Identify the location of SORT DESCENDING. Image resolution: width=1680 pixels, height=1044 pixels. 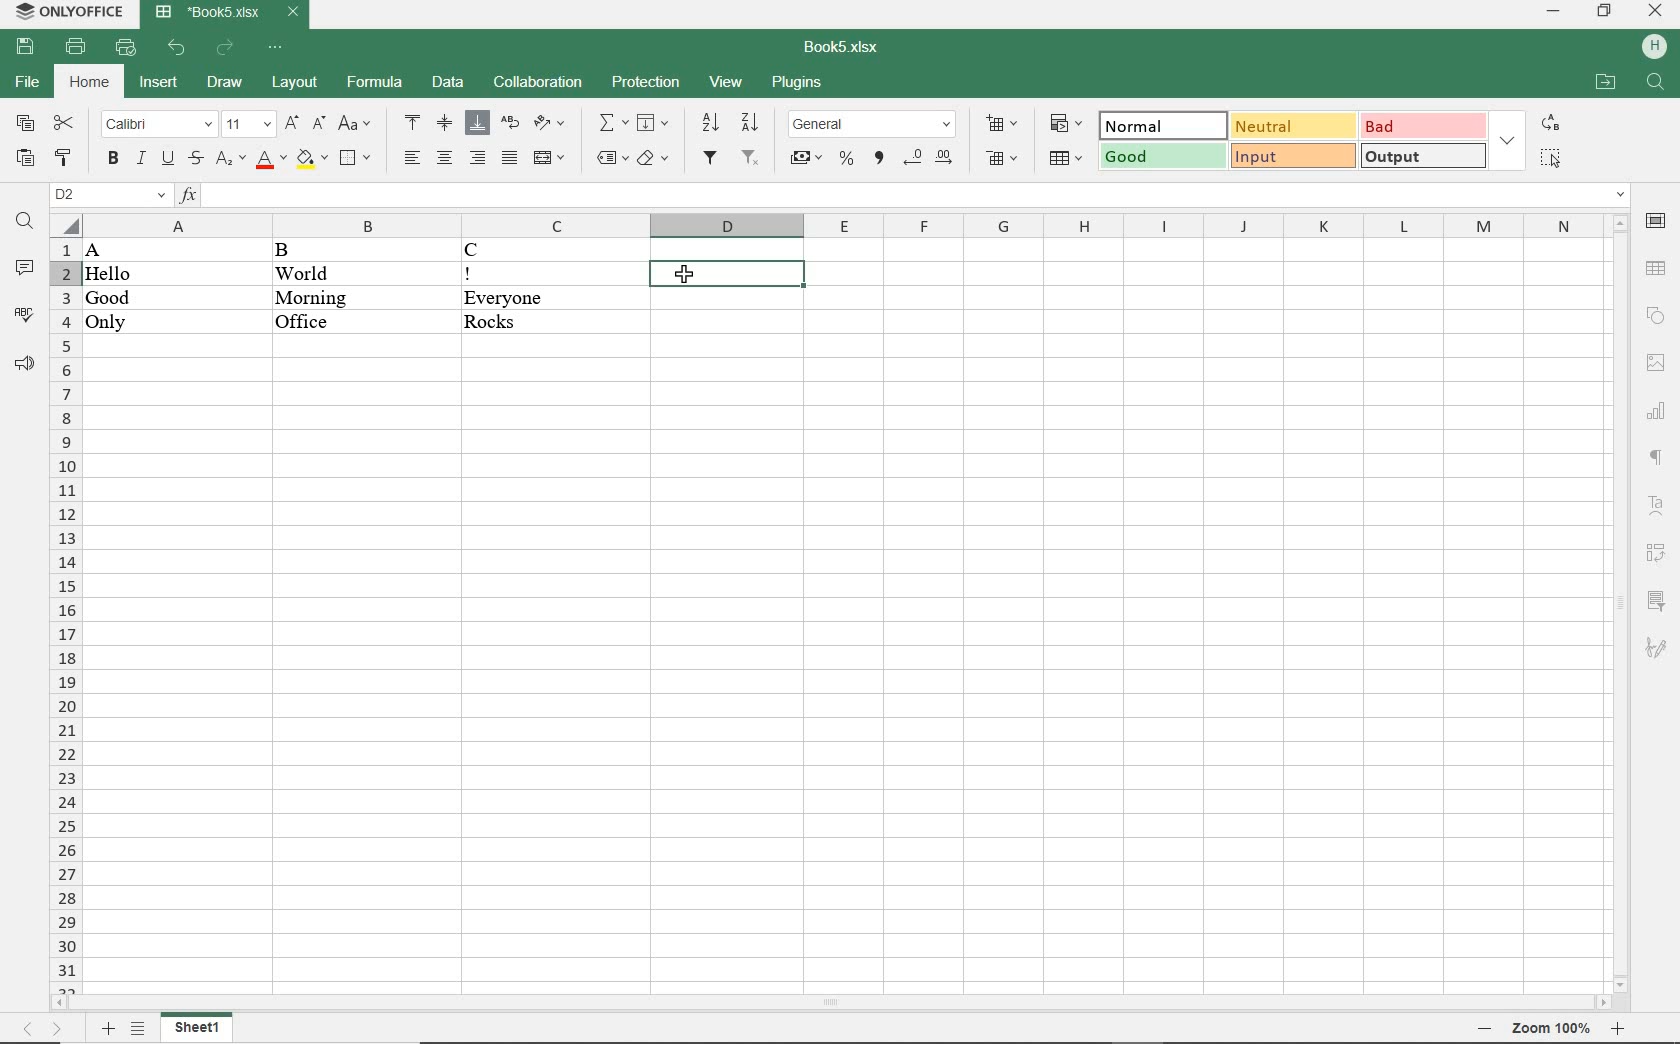
(751, 122).